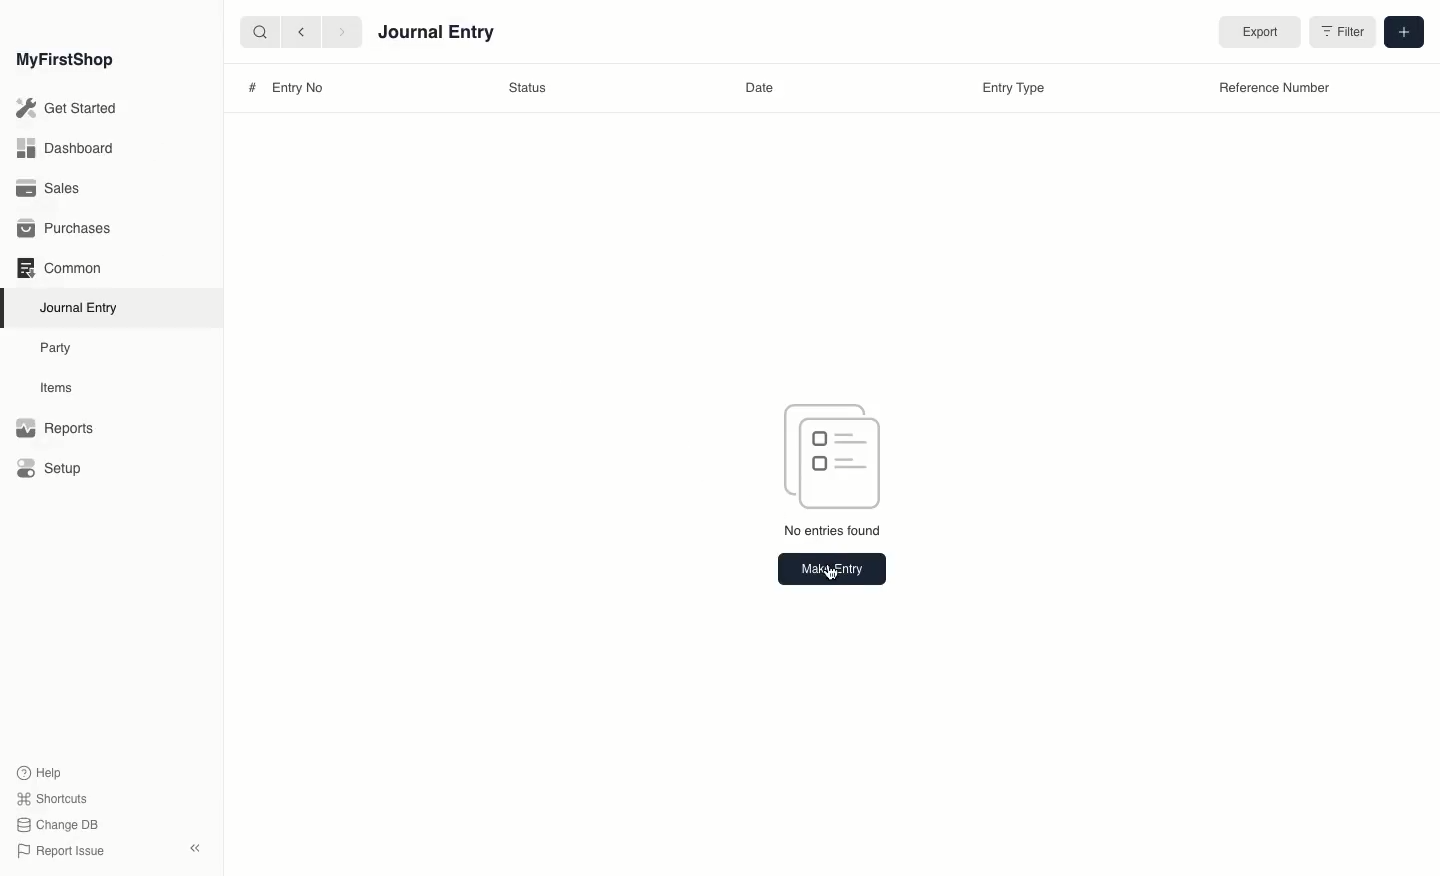  I want to click on Entry No, so click(287, 87).